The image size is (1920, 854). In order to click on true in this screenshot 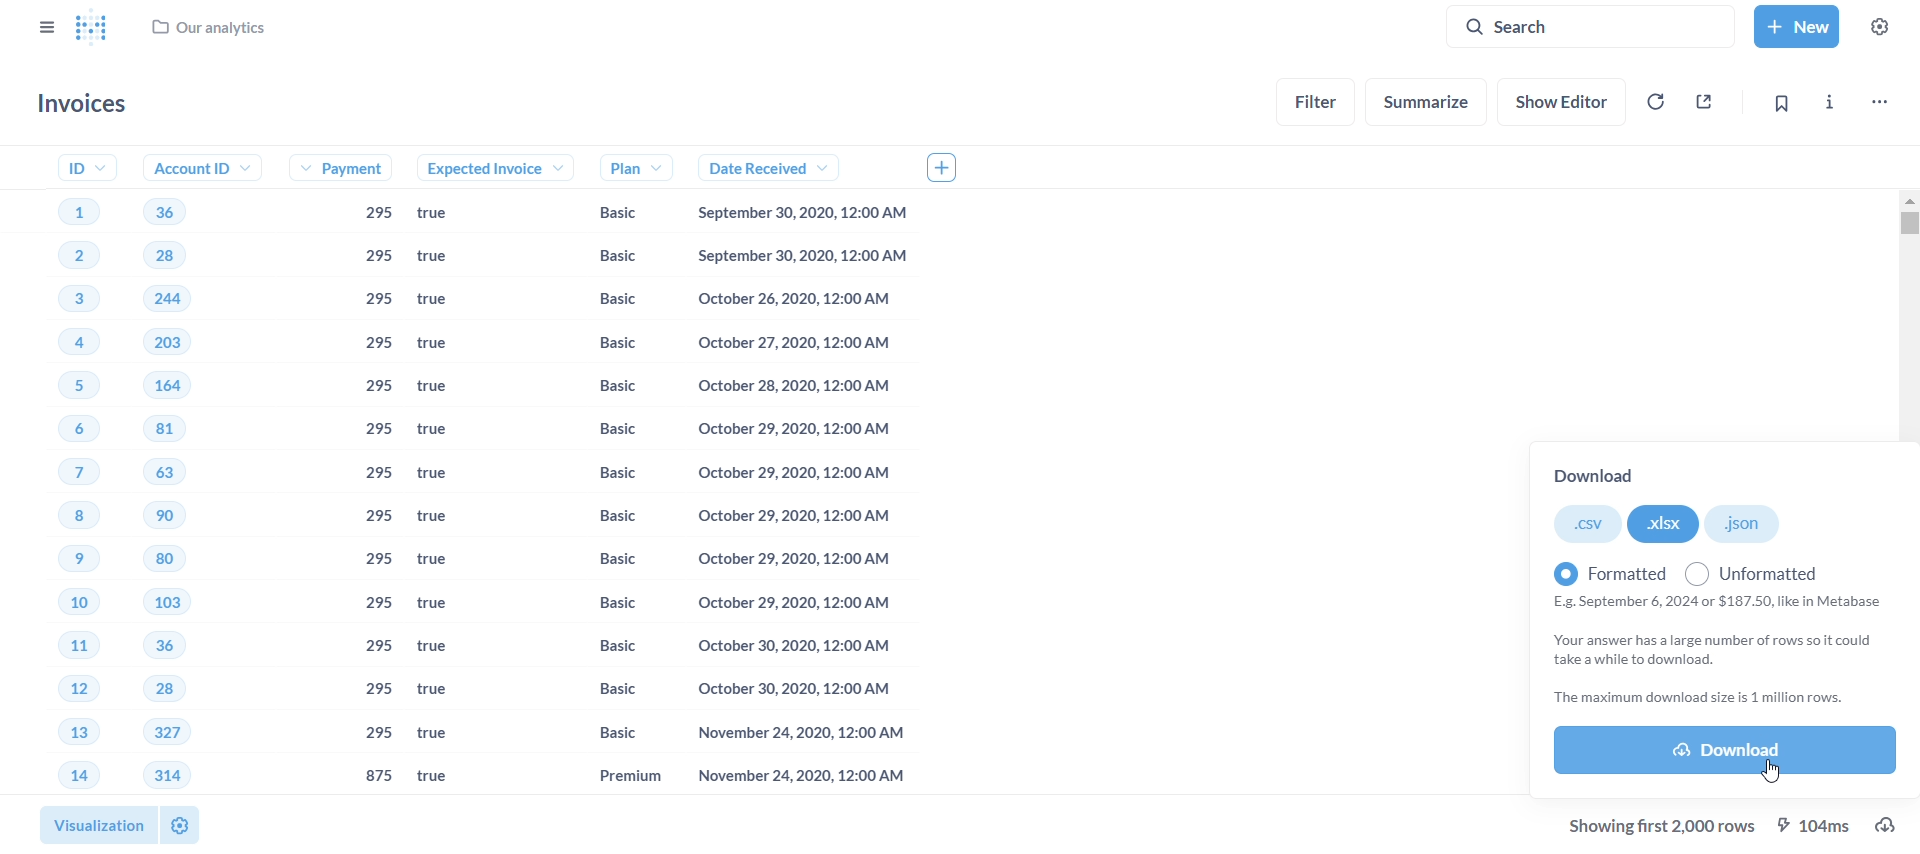, I will do `click(445, 476)`.